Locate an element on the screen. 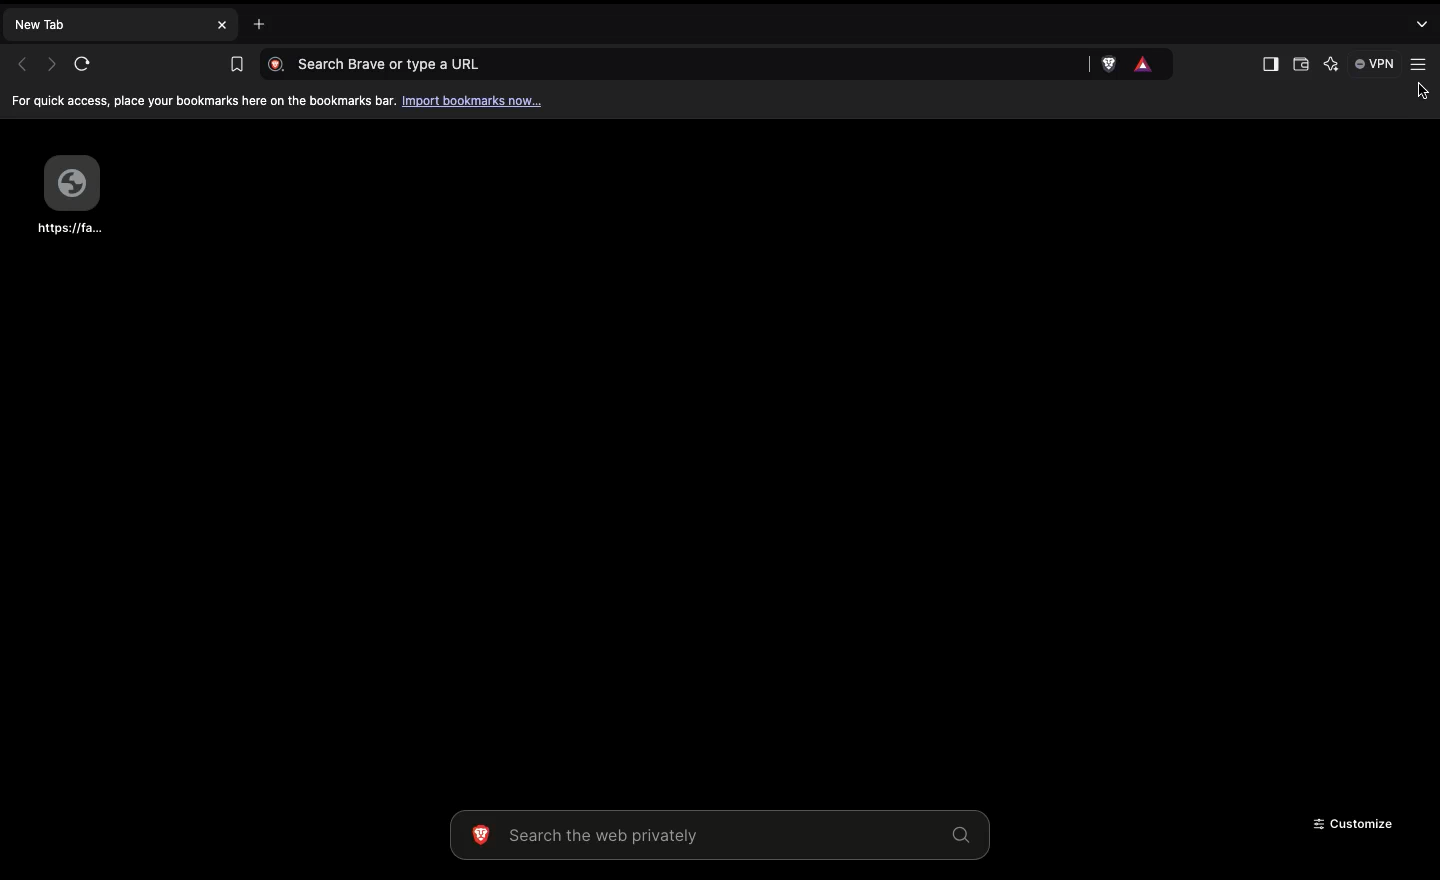 Image resolution: width=1440 pixels, height=880 pixels. Sidebar is located at coordinates (1268, 64).